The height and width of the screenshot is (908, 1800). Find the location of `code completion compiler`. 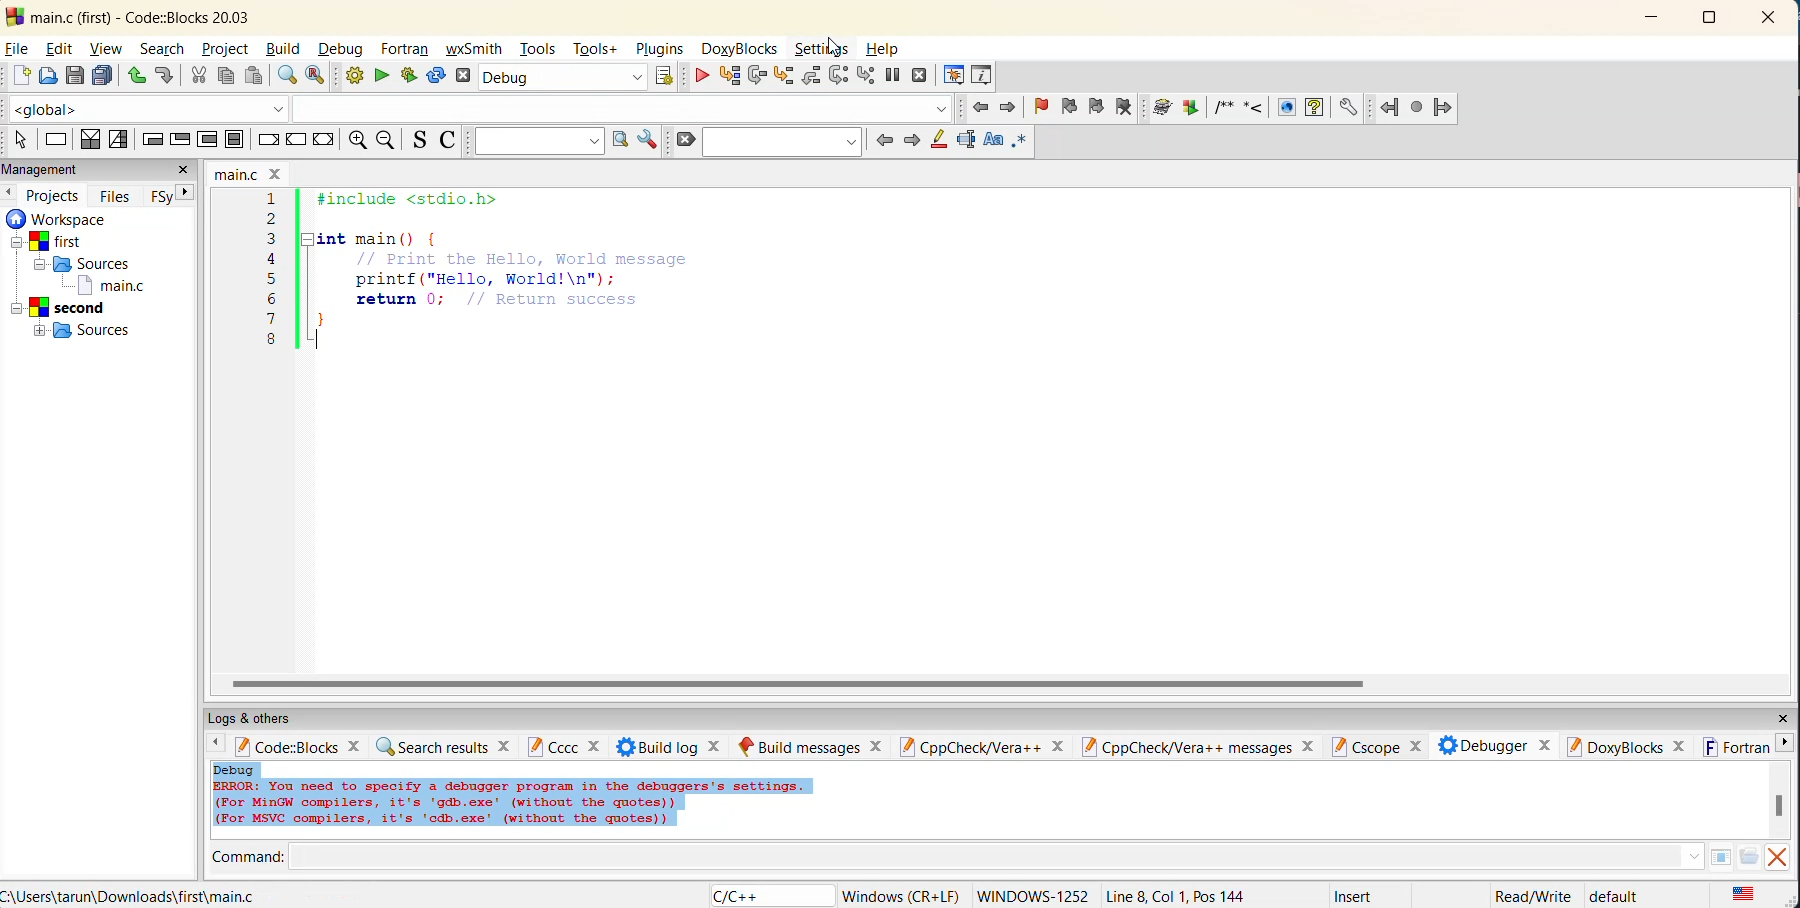

code completion compiler is located at coordinates (479, 110).